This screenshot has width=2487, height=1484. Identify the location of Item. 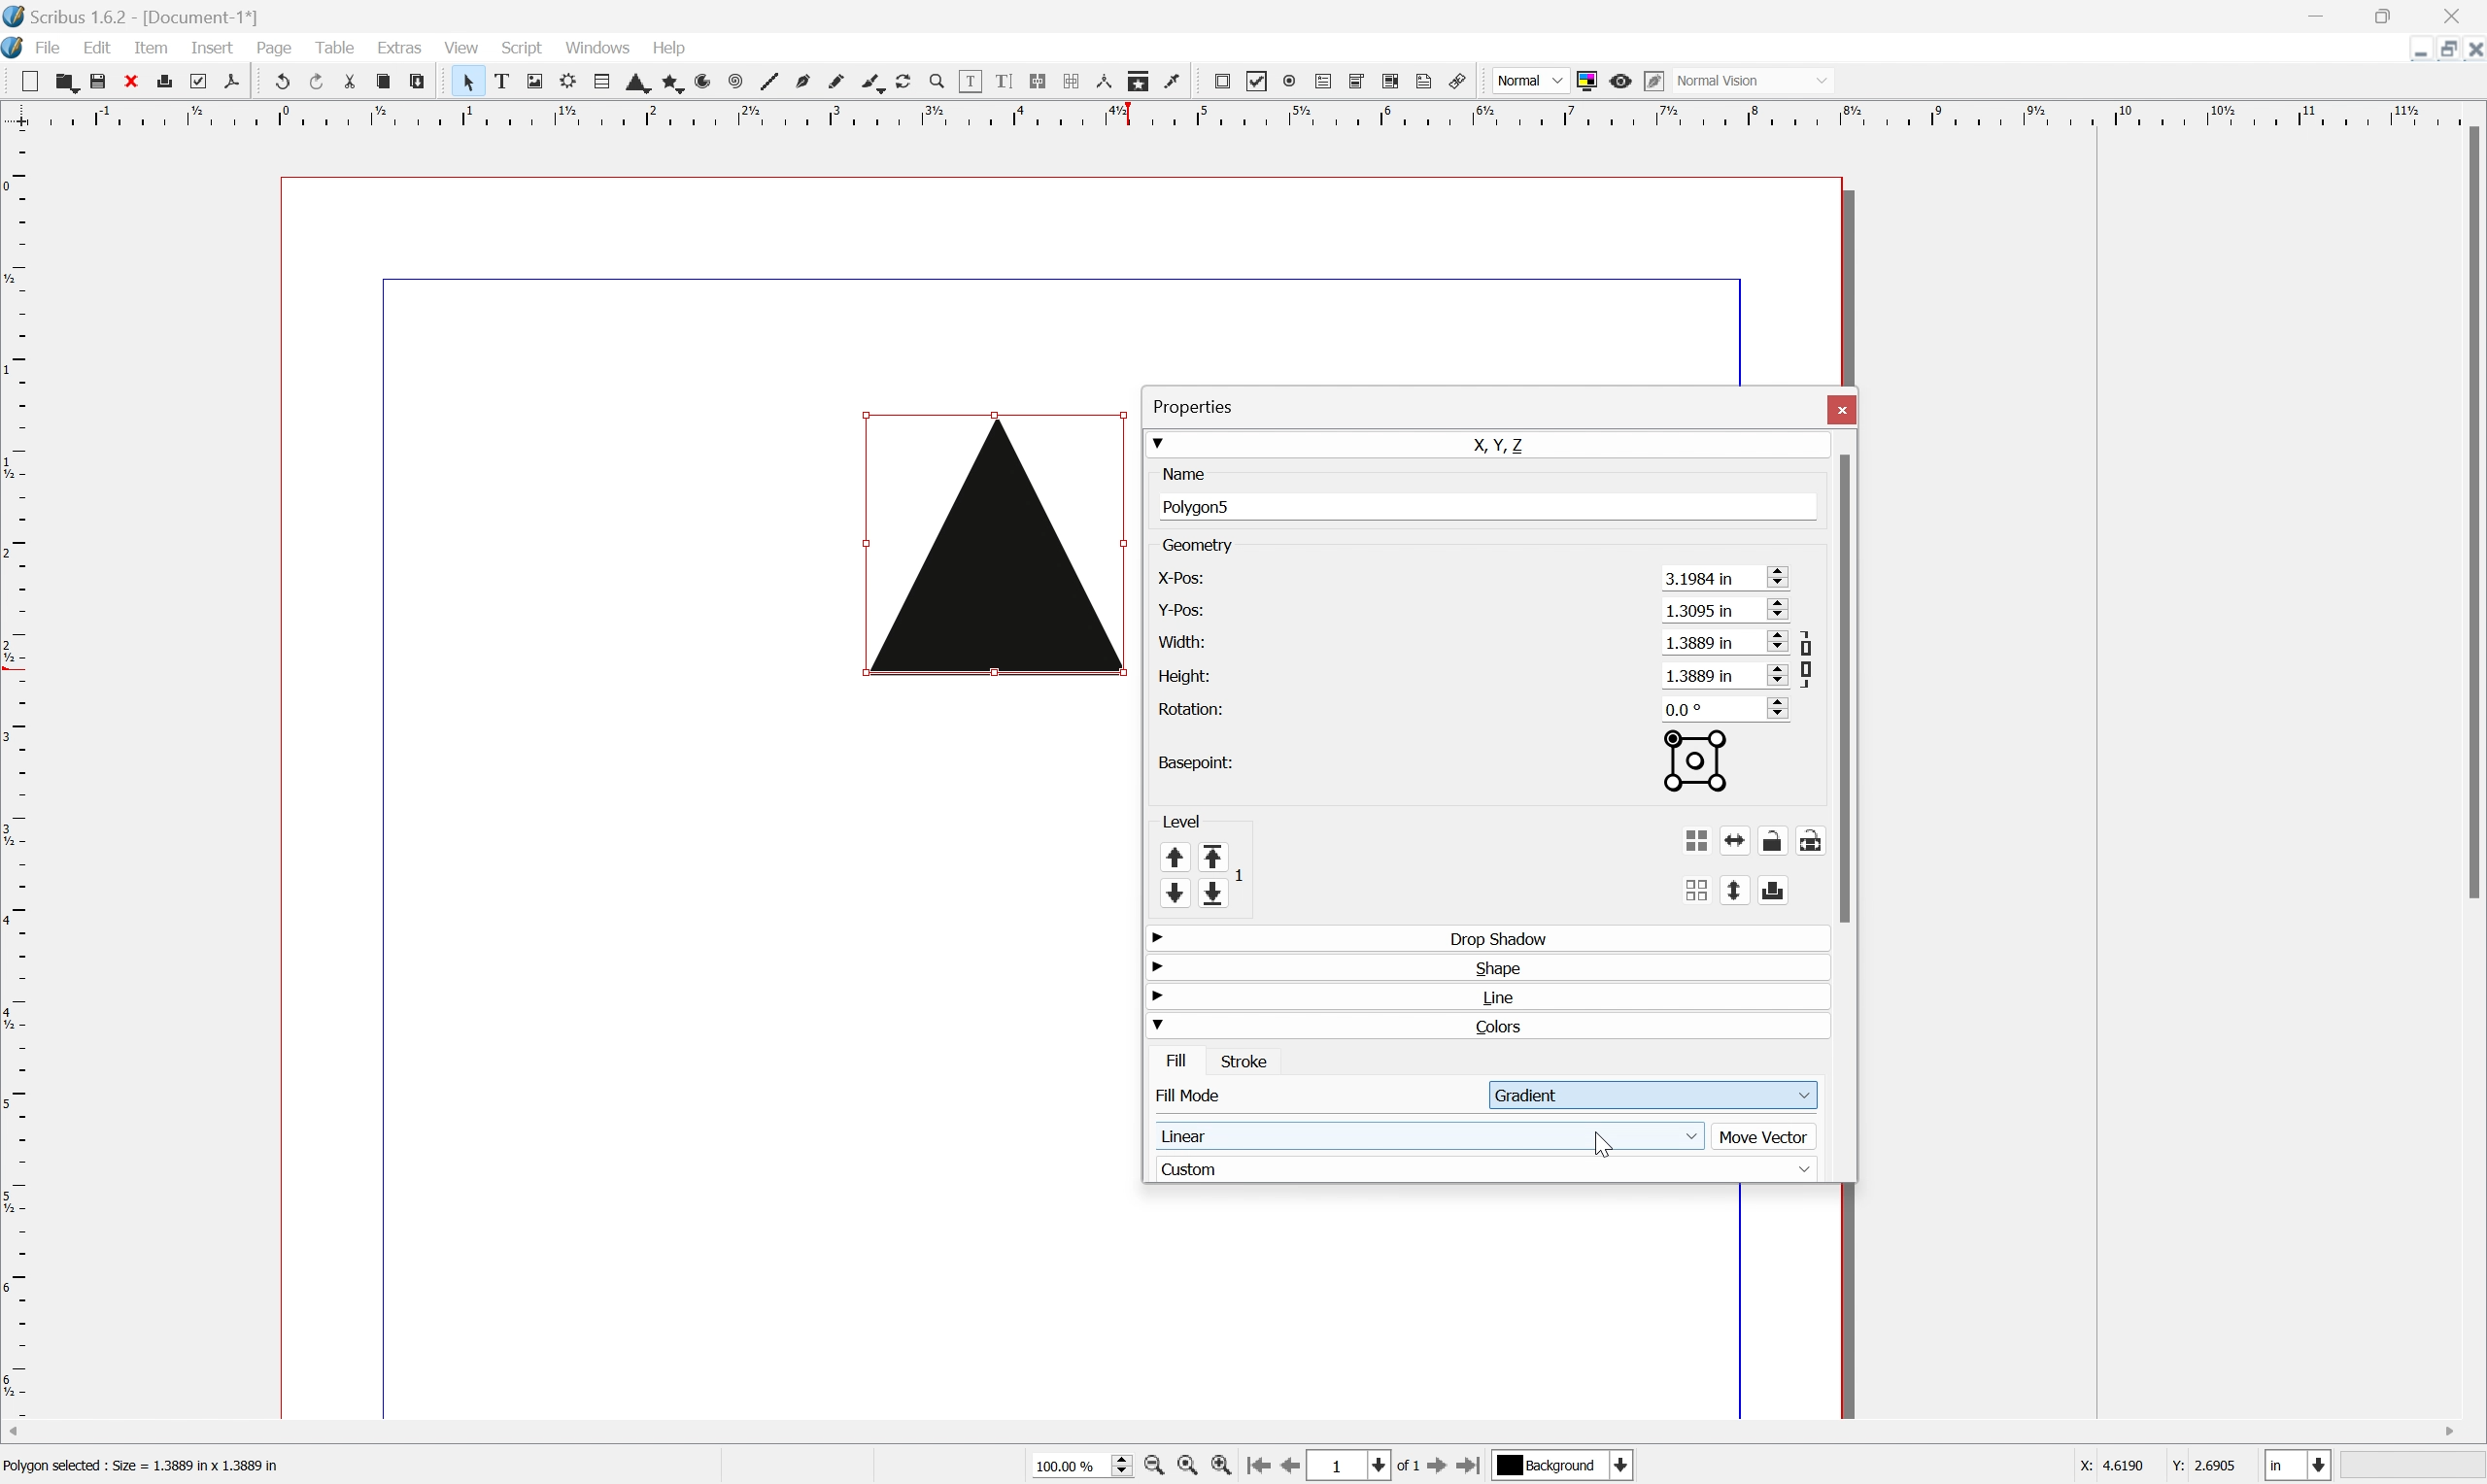
(148, 48).